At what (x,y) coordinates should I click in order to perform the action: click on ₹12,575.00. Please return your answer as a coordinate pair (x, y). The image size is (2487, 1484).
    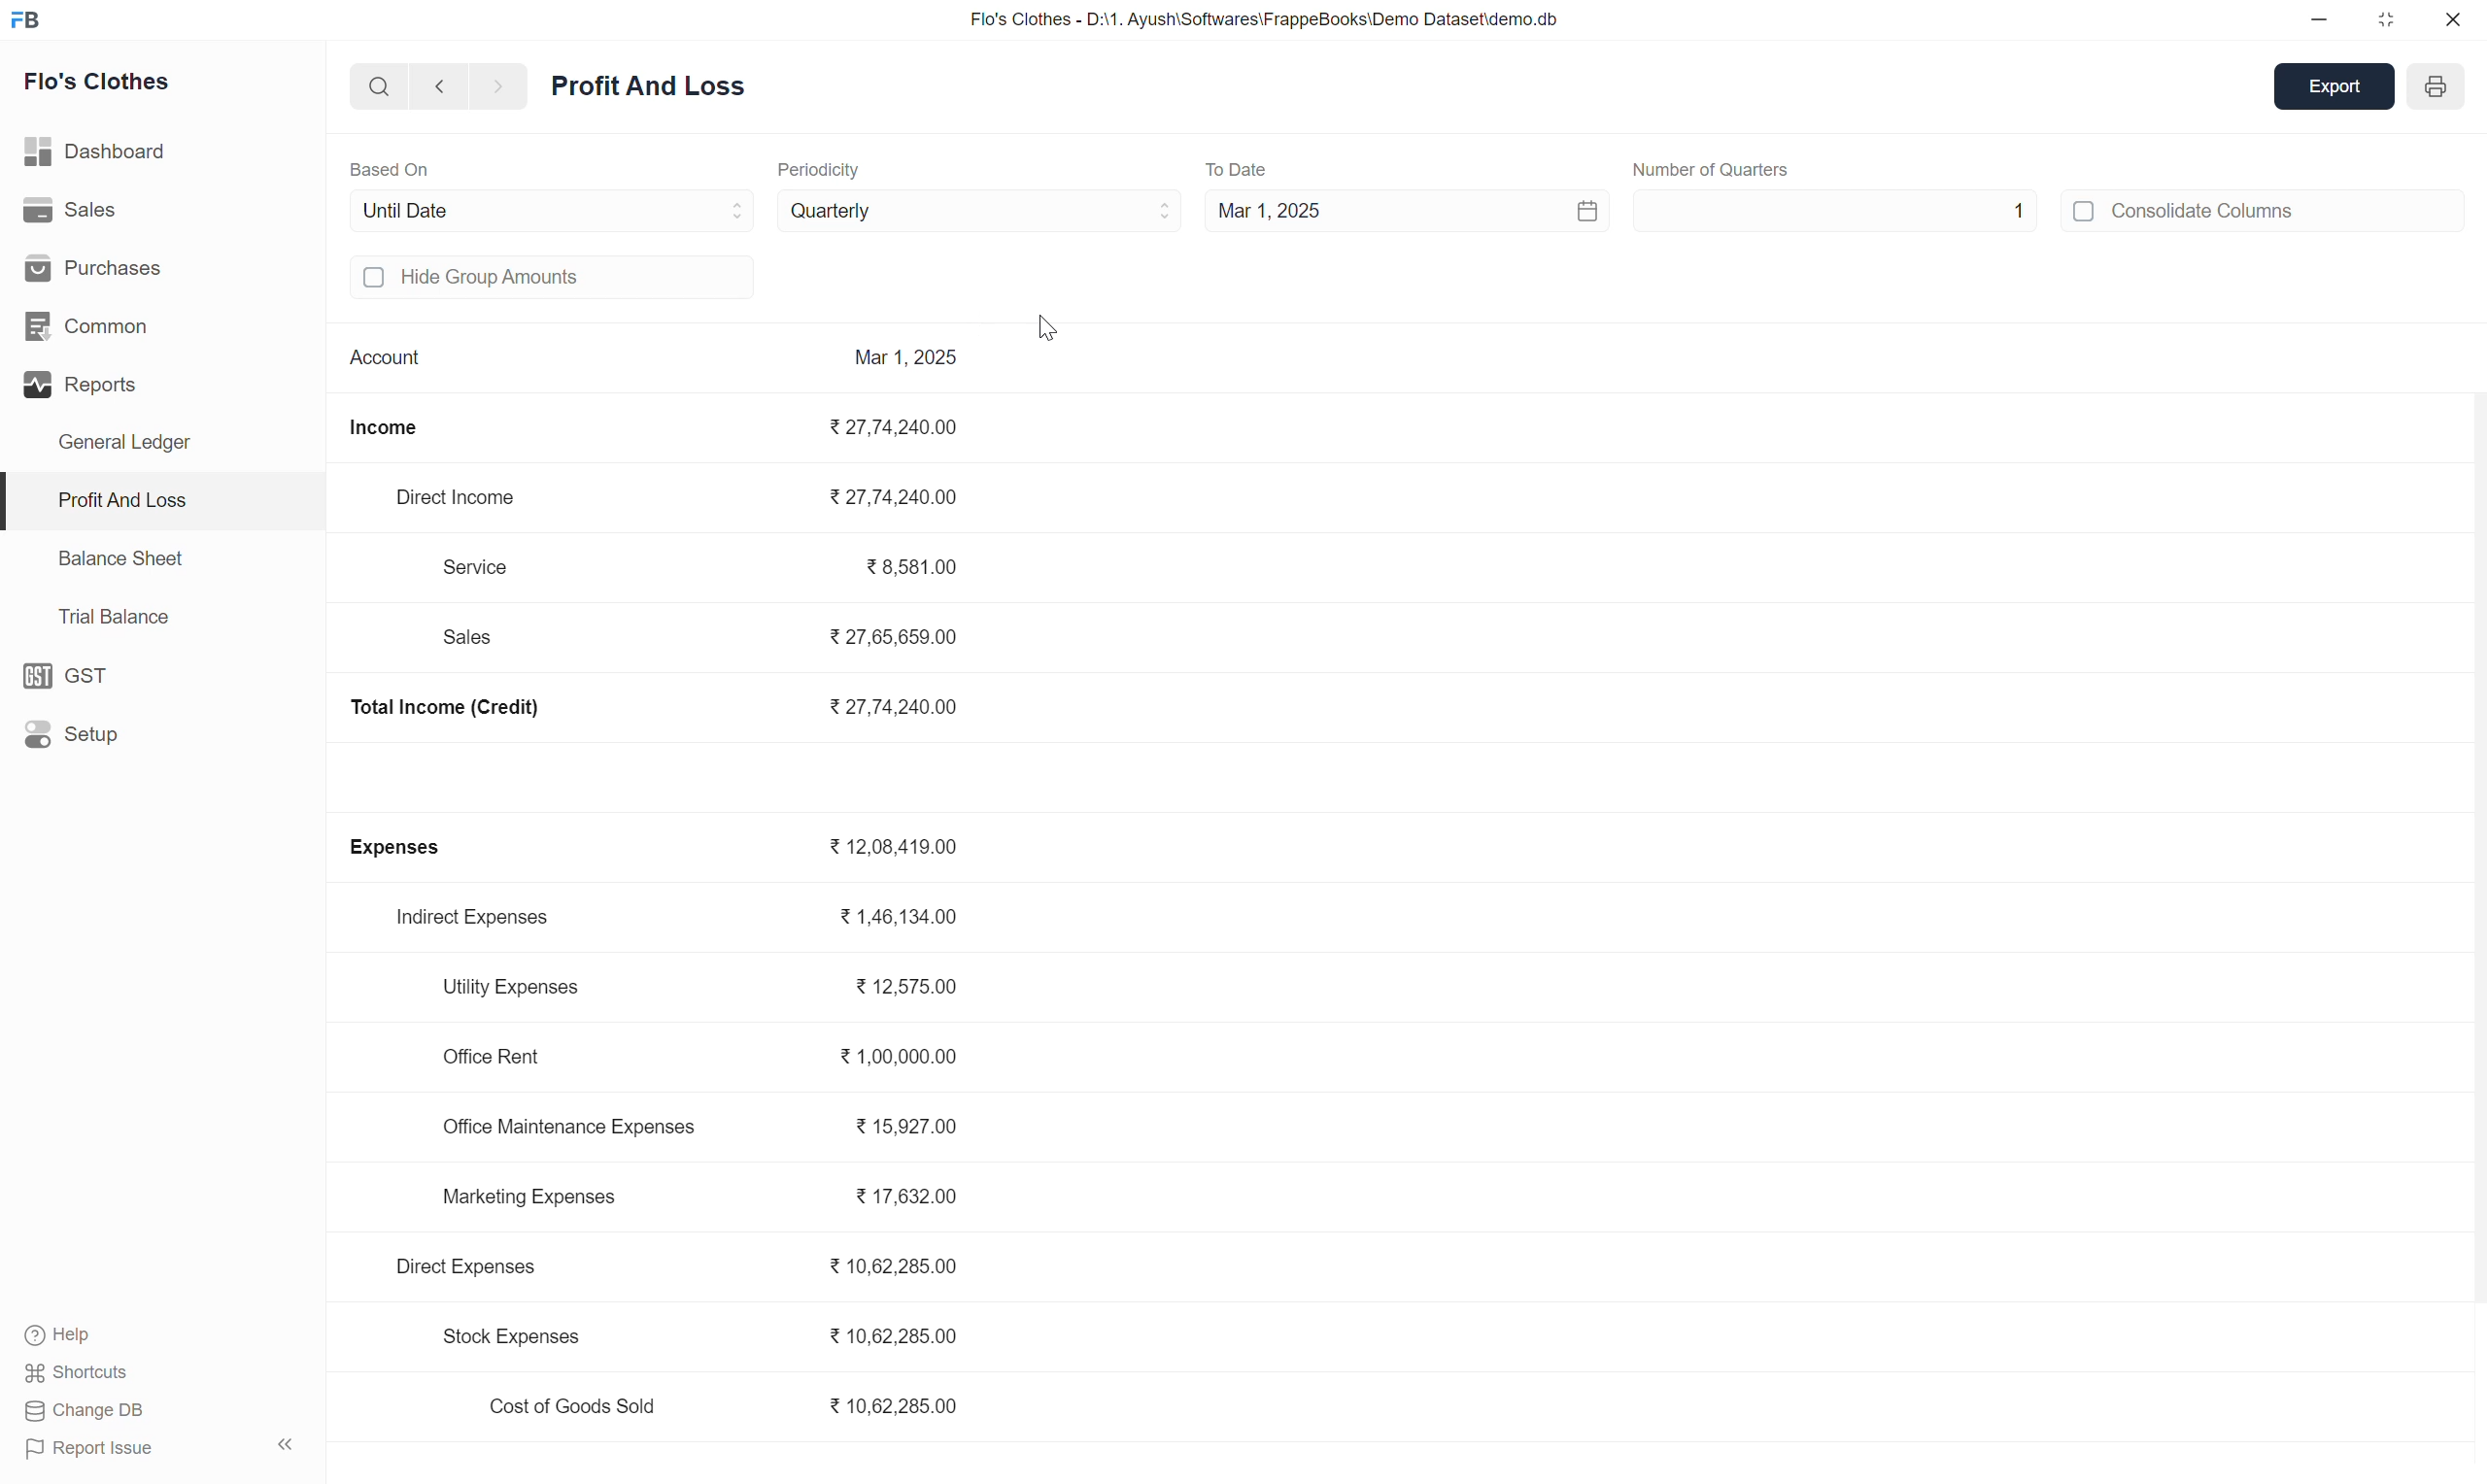
    Looking at the image, I should click on (908, 991).